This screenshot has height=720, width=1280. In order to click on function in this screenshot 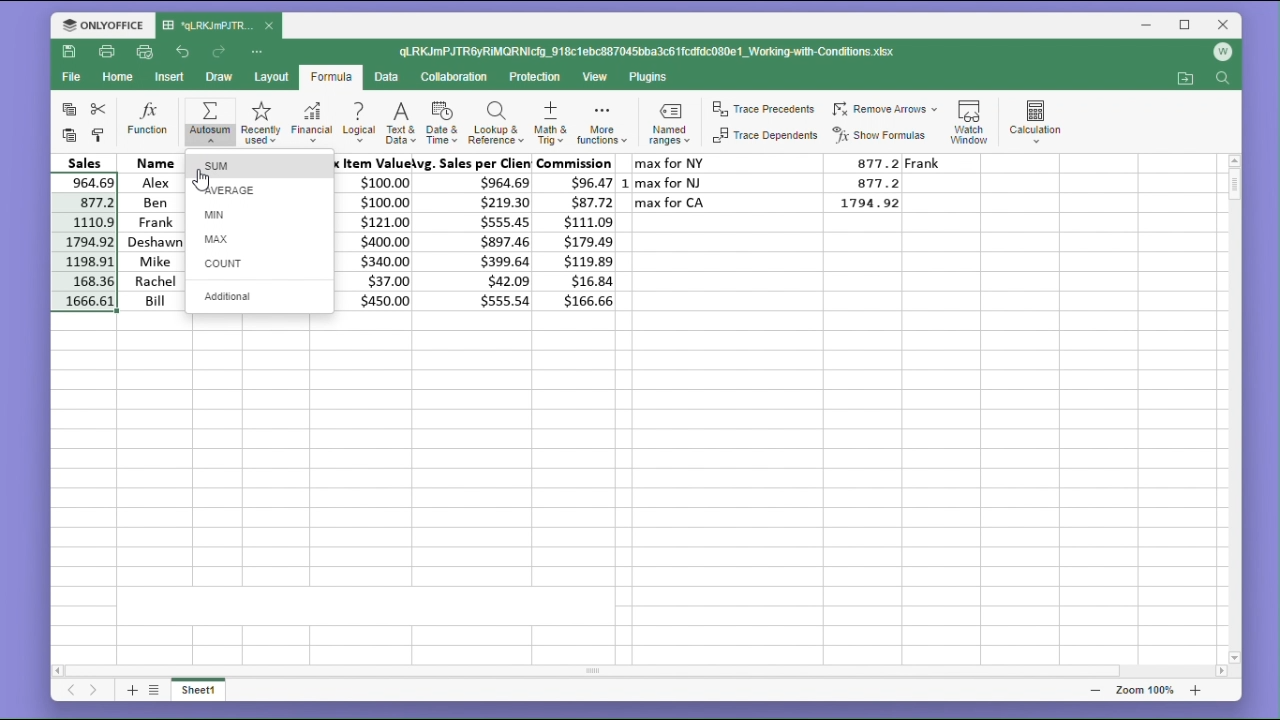, I will do `click(148, 120)`.